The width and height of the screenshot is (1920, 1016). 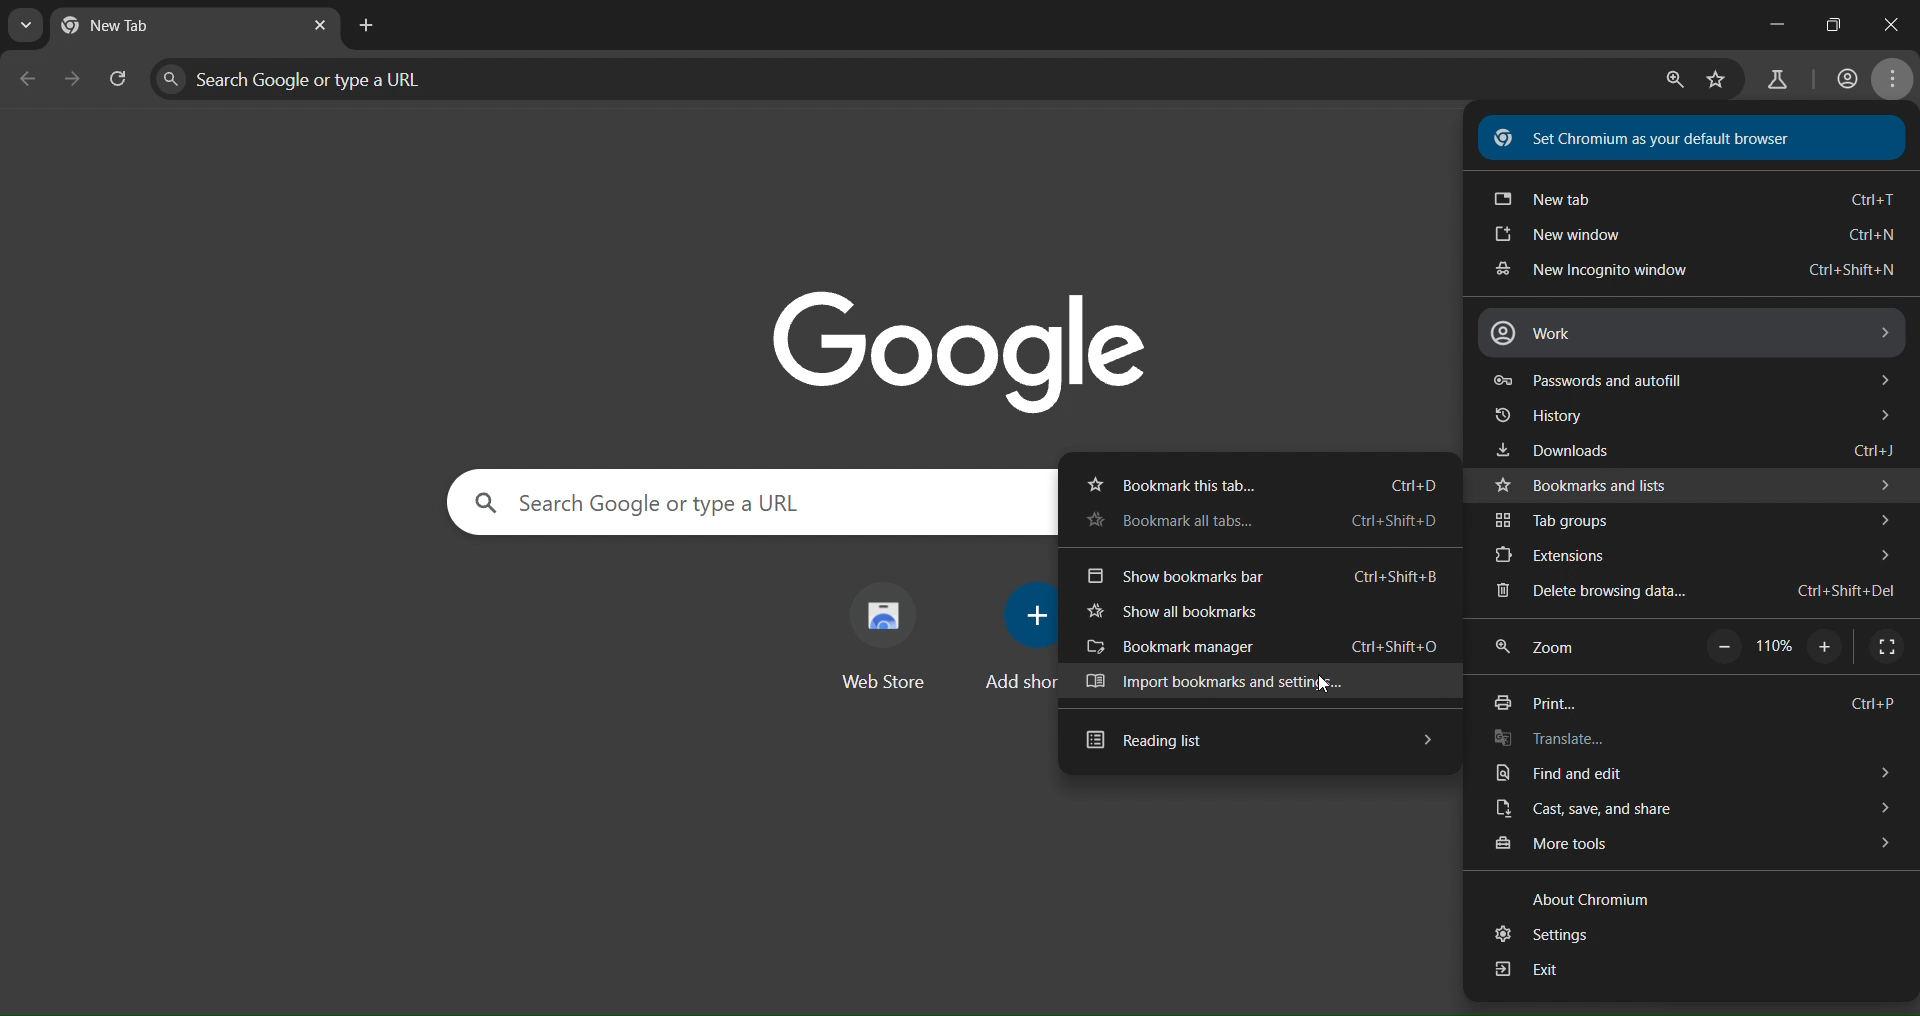 What do you see at coordinates (1718, 78) in the screenshot?
I see `bookmark page` at bounding box center [1718, 78].